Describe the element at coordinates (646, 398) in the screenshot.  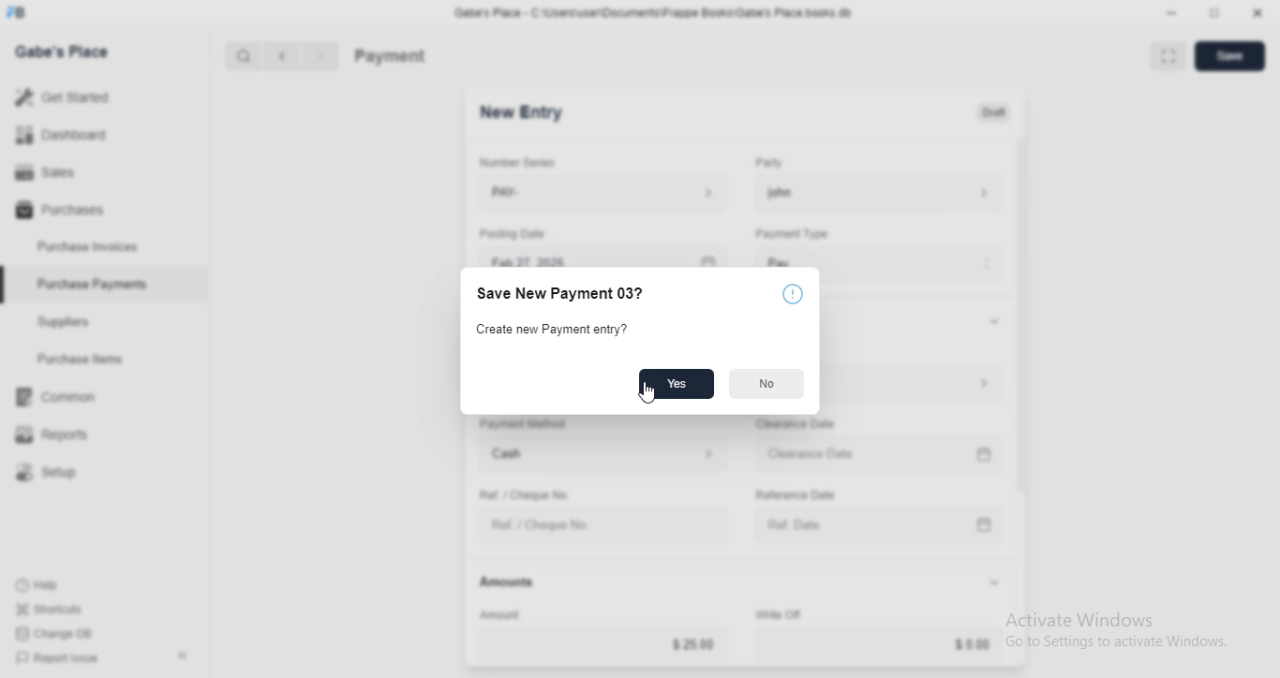
I see `cursor` at that location.